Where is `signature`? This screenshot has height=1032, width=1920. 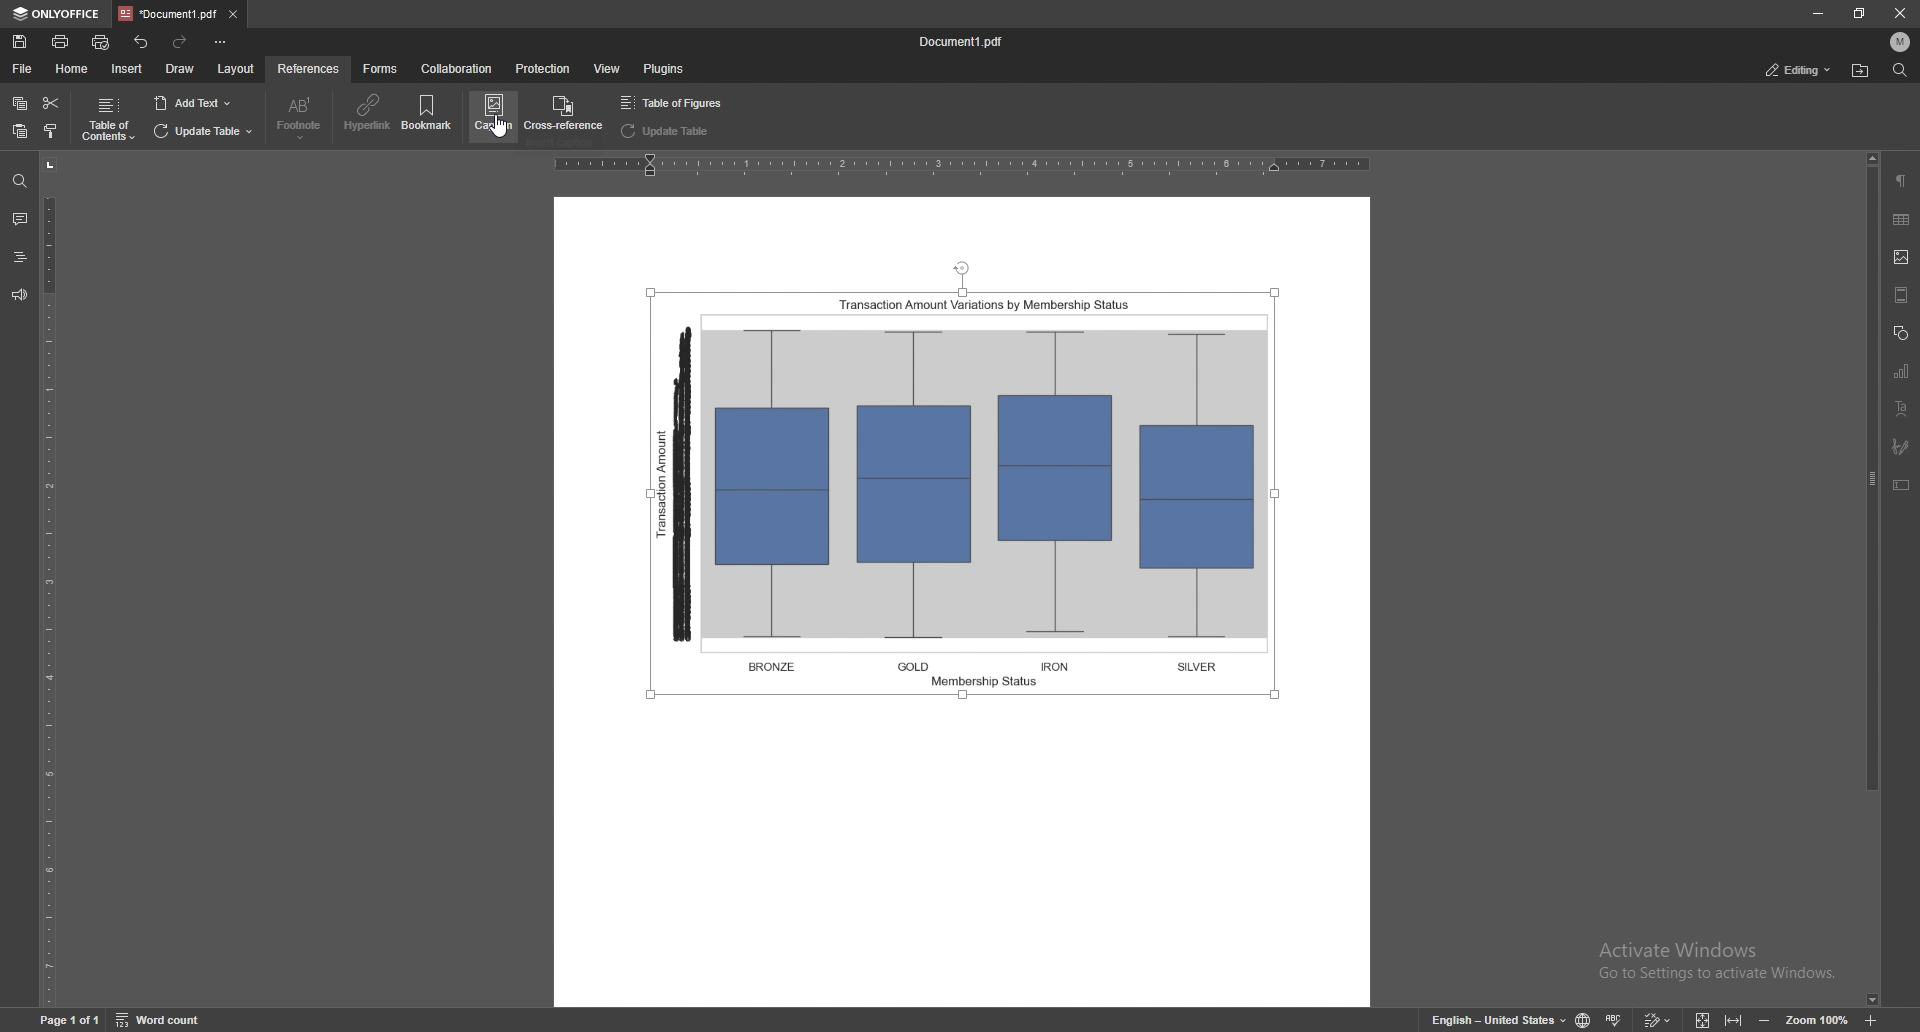 signature is located at coordinates (1903, 447).